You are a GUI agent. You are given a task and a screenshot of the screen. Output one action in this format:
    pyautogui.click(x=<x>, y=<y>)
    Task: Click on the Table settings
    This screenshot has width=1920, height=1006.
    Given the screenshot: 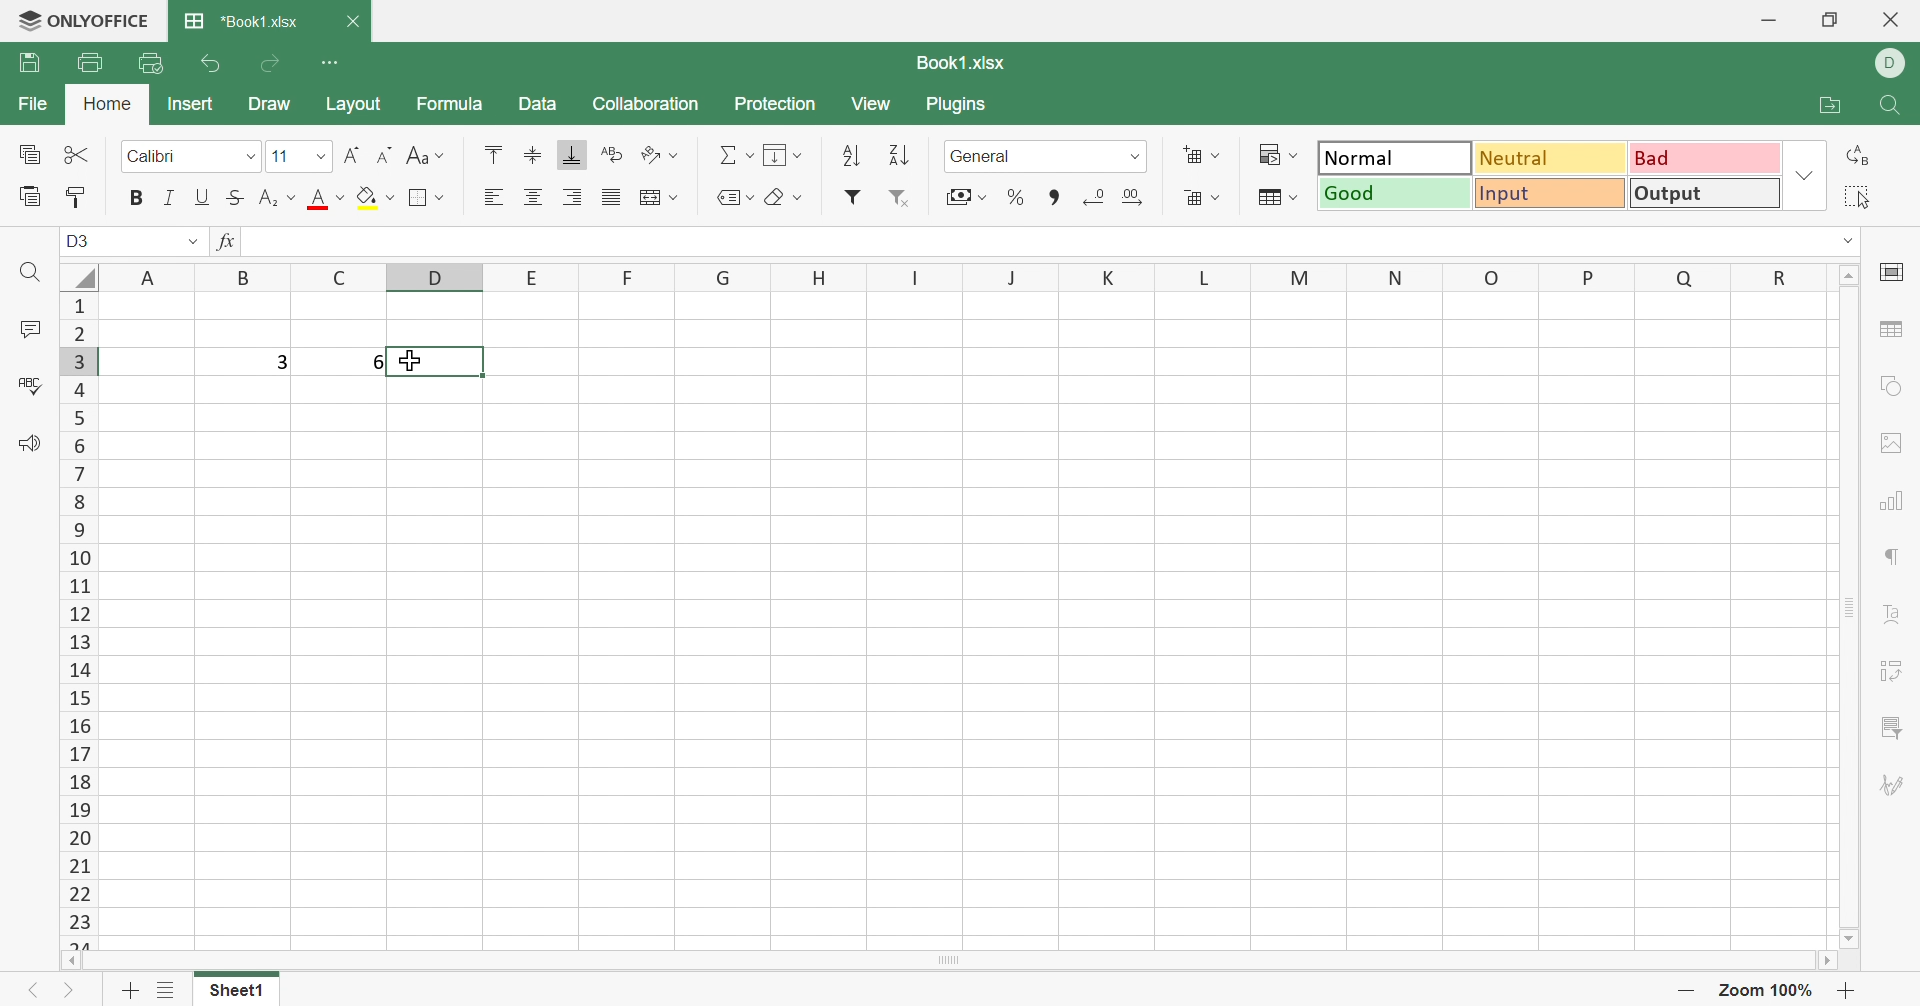 What is the action you would take?
    pyautogui.click(x=1889, y=328)
    